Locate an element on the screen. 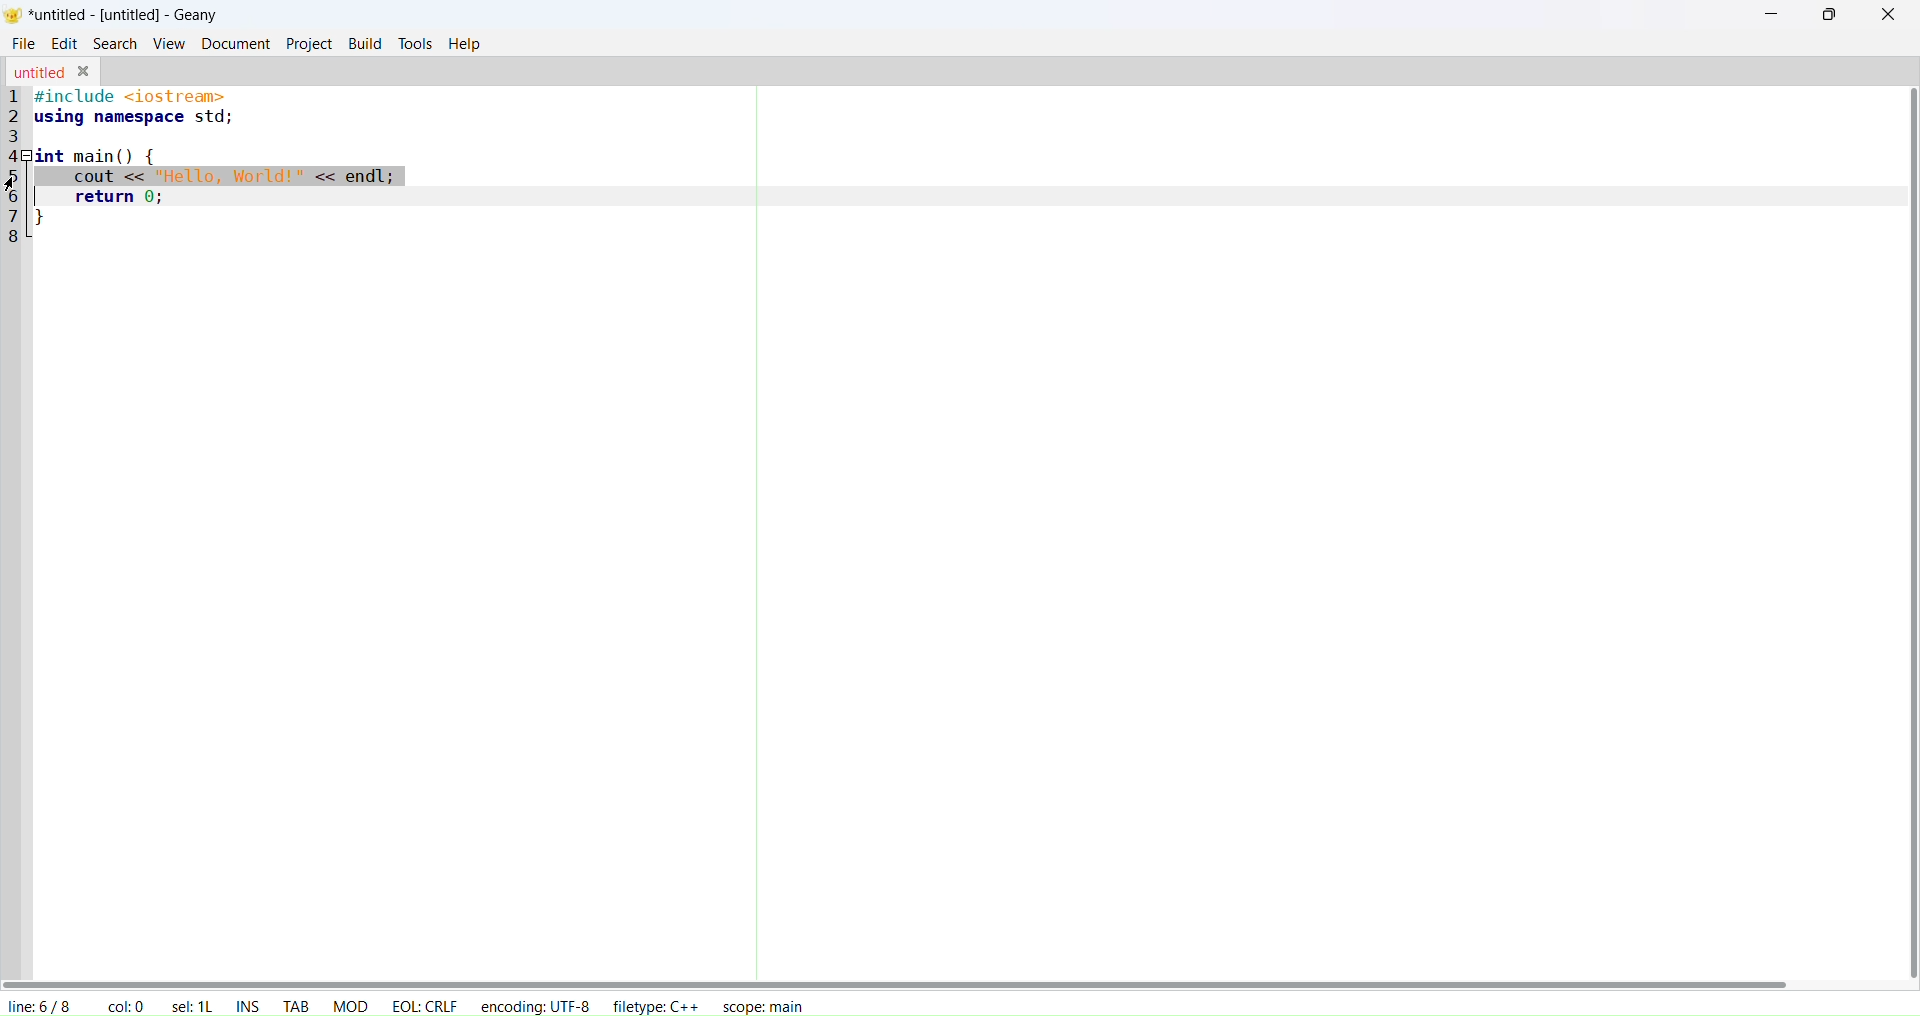  5      cout << "Hello, World!" << endl; is located at coordinates (210, 176).